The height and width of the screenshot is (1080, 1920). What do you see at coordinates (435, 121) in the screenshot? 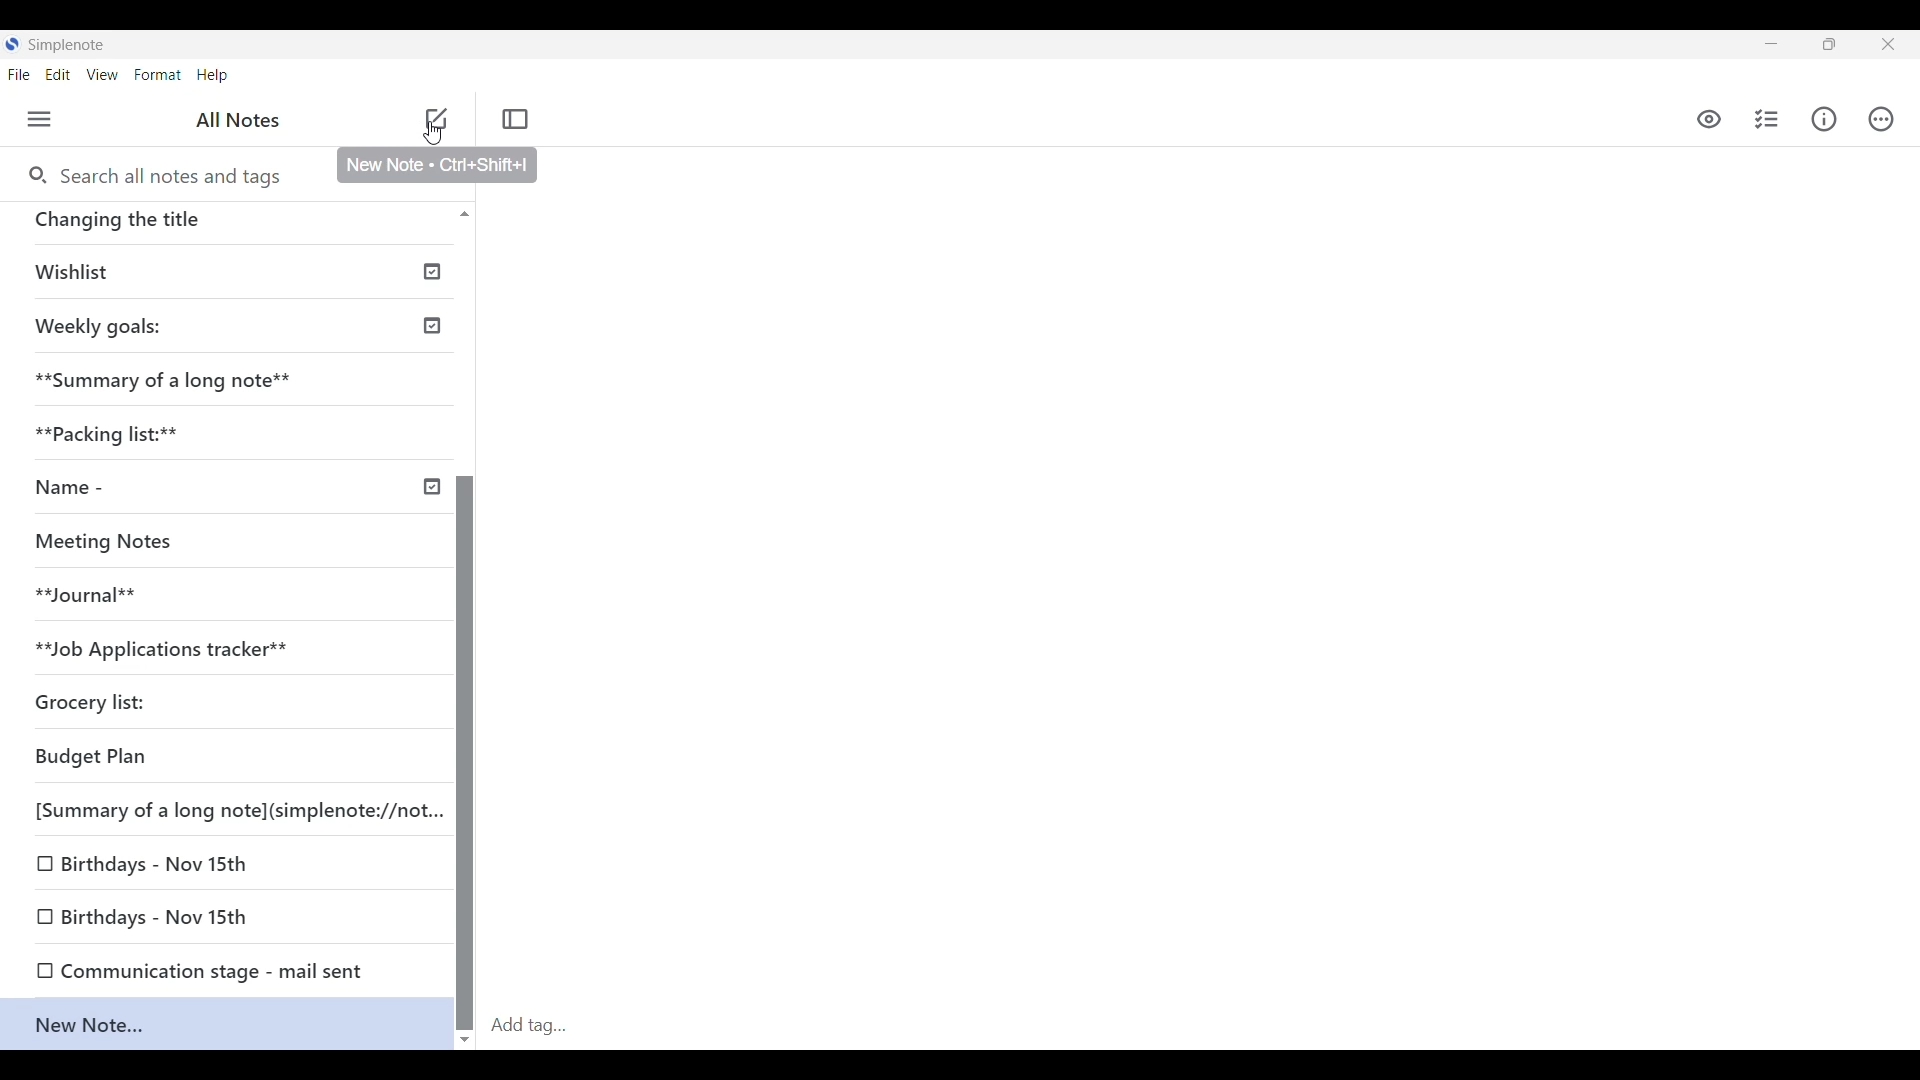
I see `Add note` at bounding box center [435, 121].